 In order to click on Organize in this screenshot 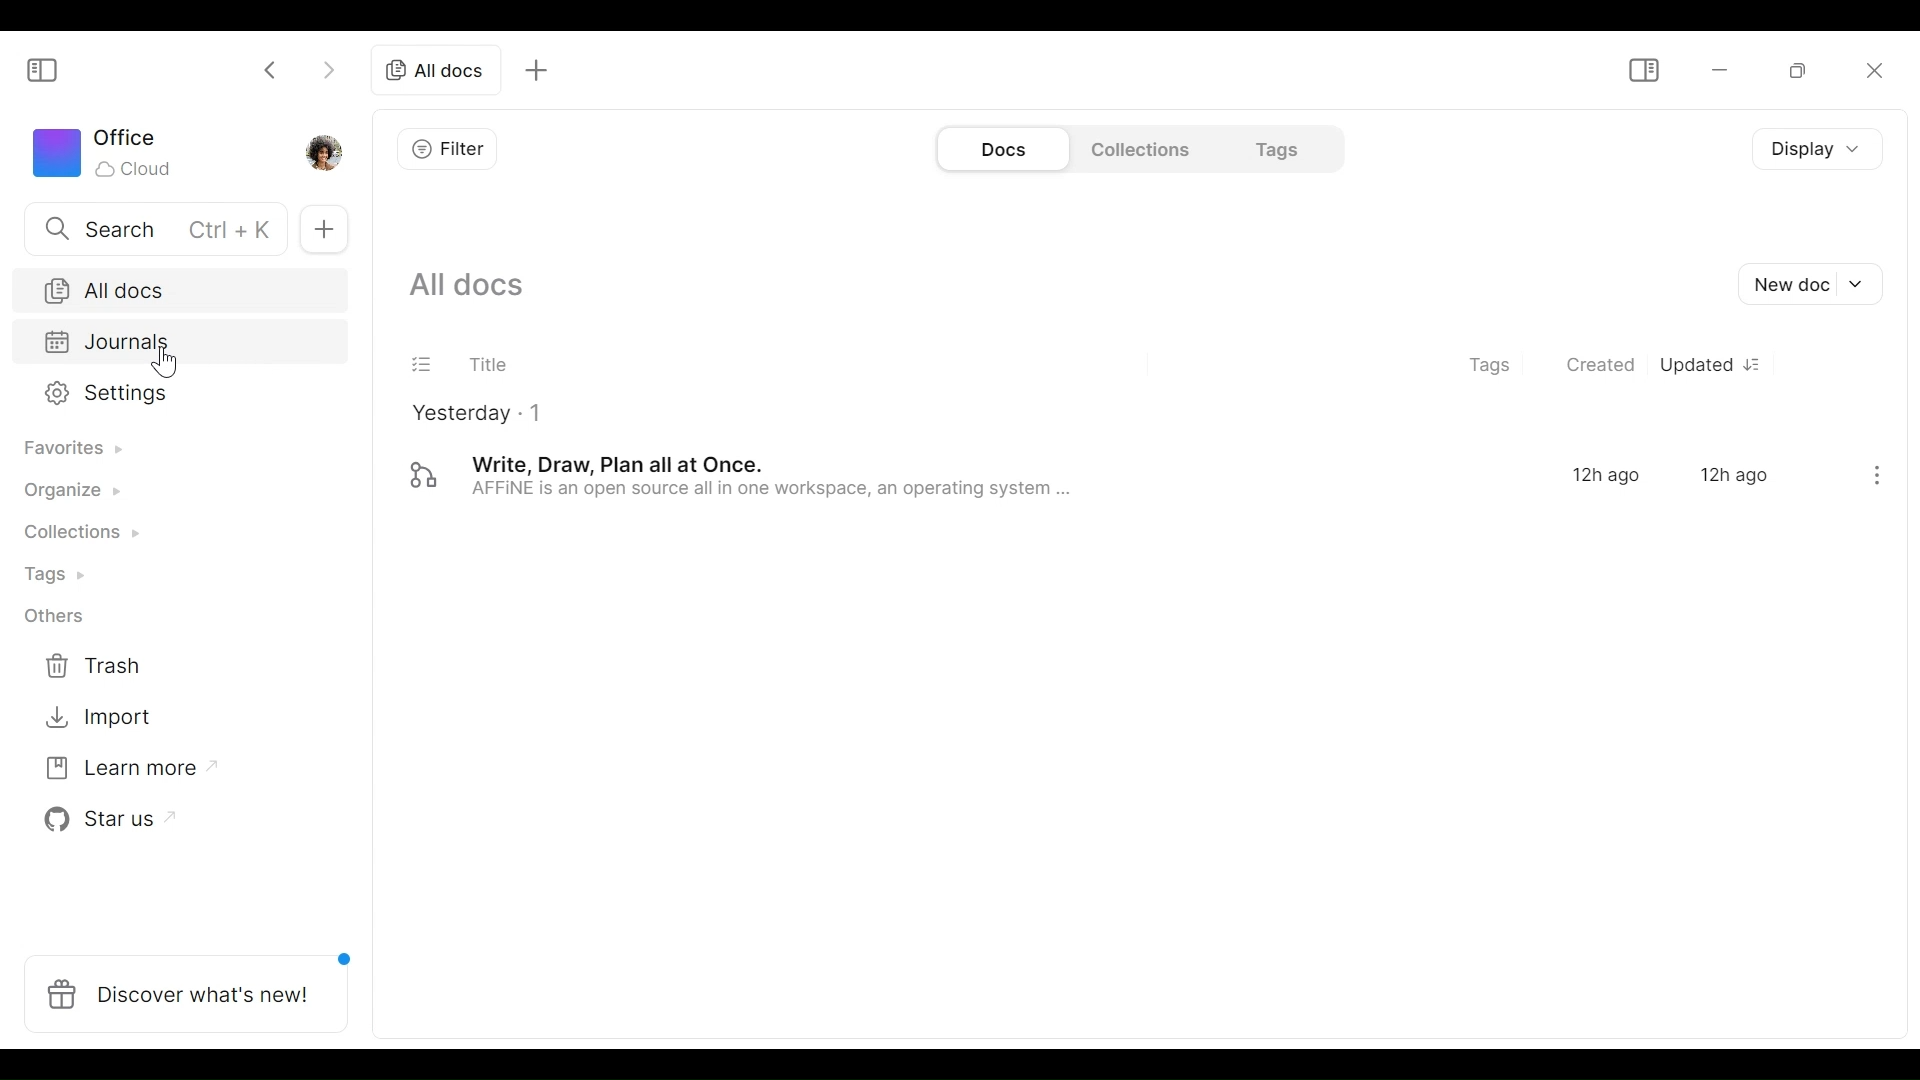, I will do `click(70, 492)`.